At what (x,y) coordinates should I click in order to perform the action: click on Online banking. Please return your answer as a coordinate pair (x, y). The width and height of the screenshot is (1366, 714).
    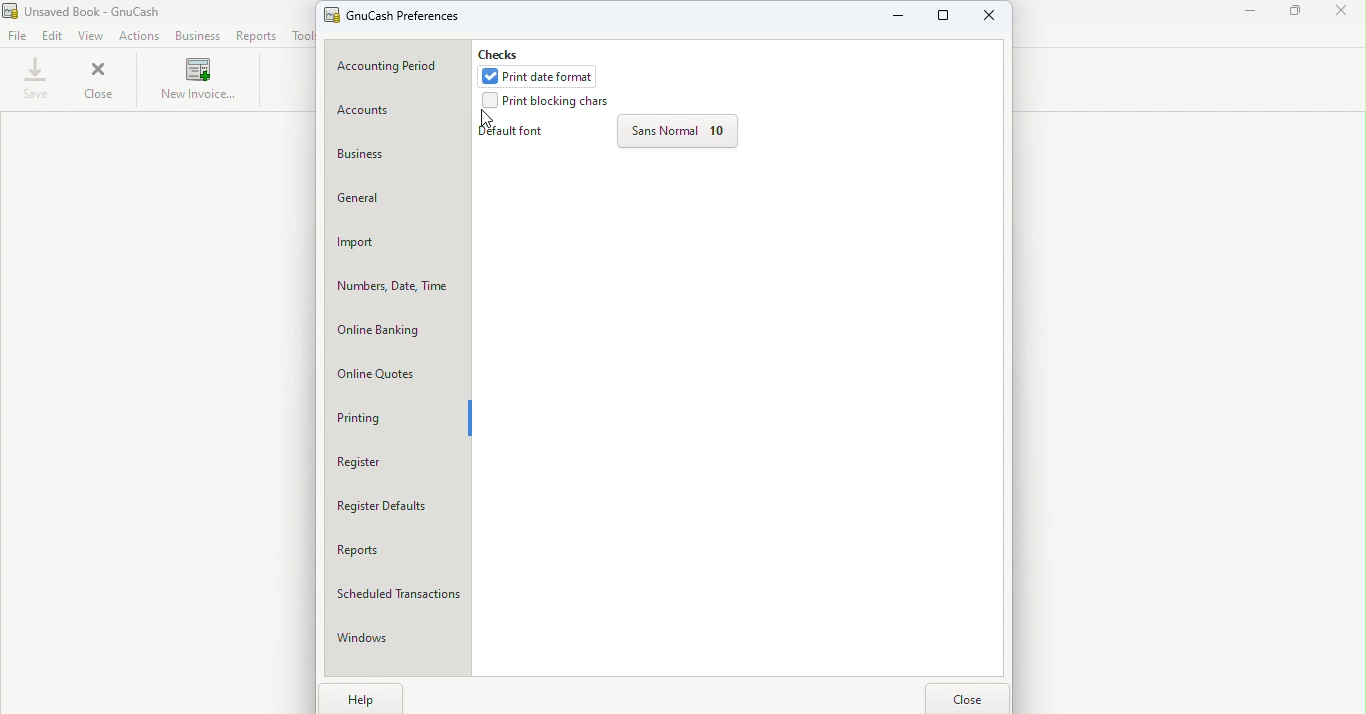
    Looking at the image, I should click on (399, 329).